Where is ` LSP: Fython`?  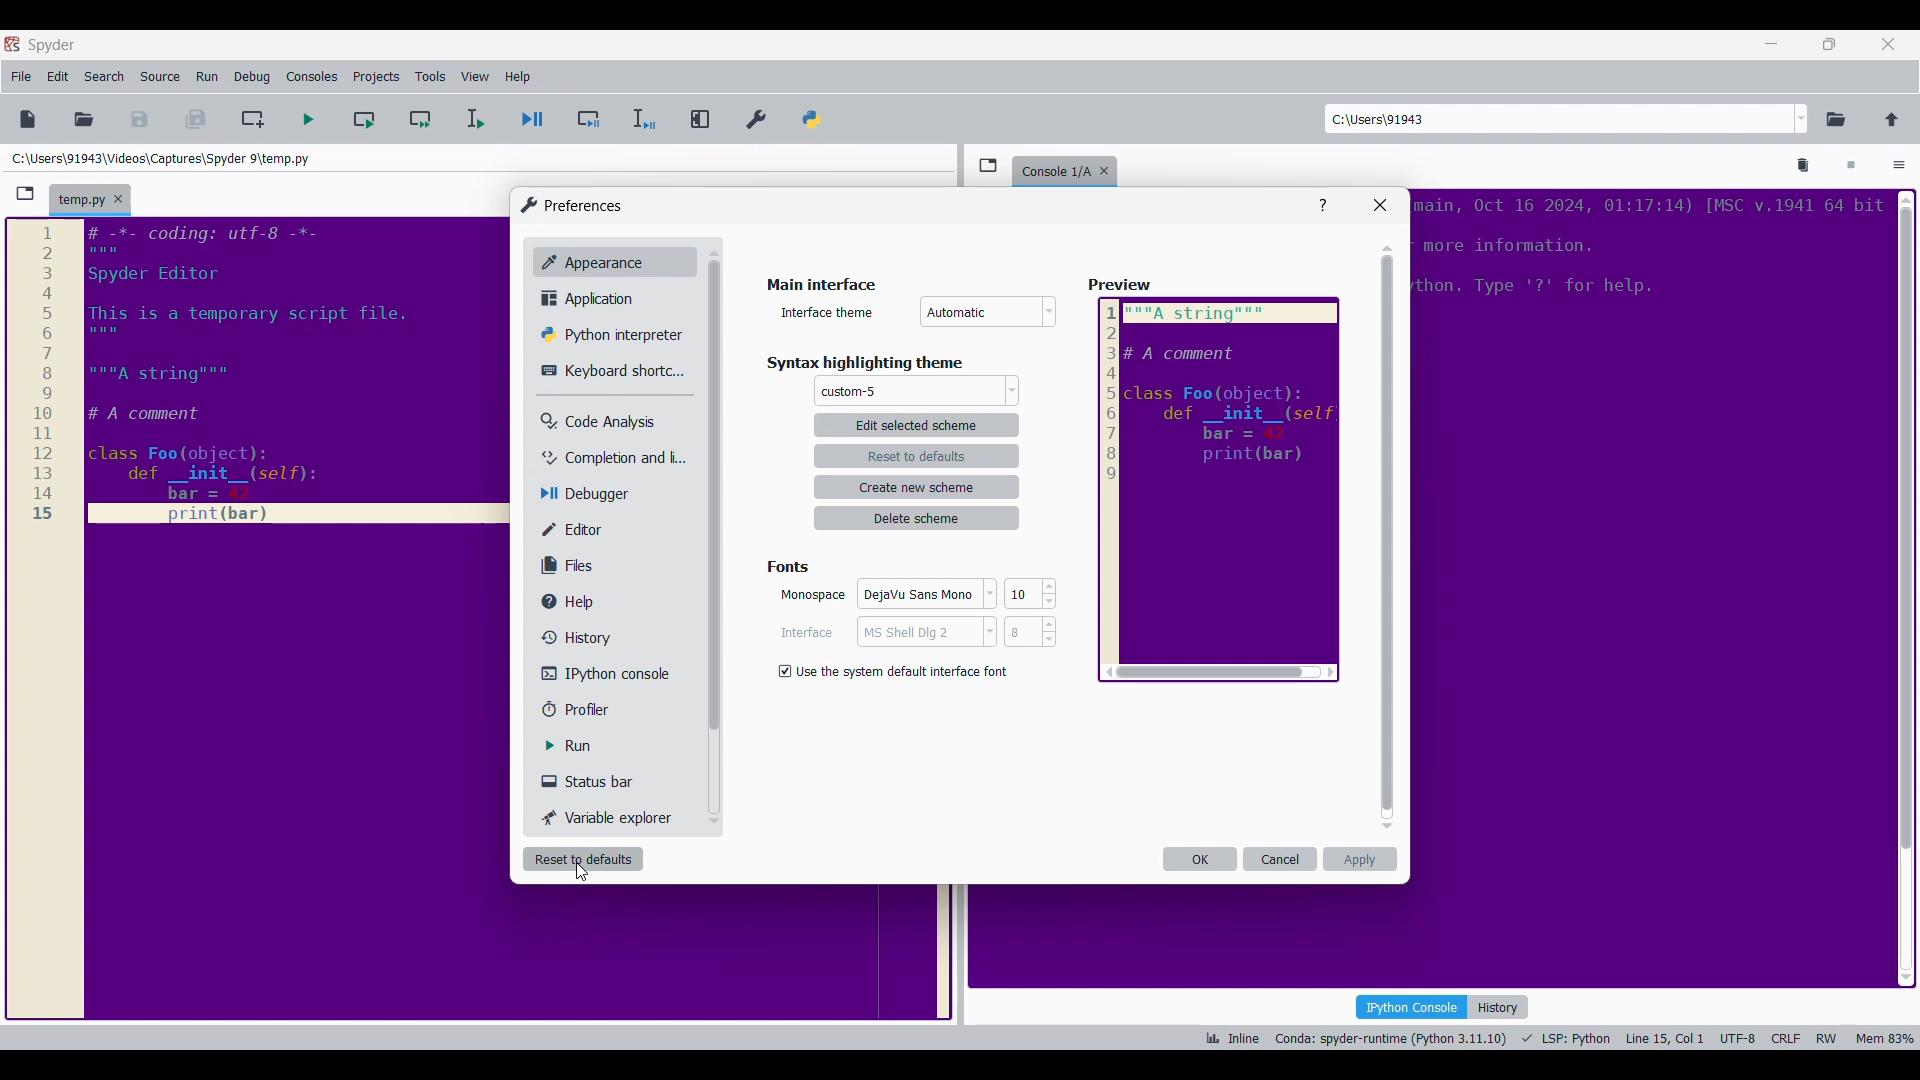
 LSP: Fython is located at coordinates (1569, 1037).